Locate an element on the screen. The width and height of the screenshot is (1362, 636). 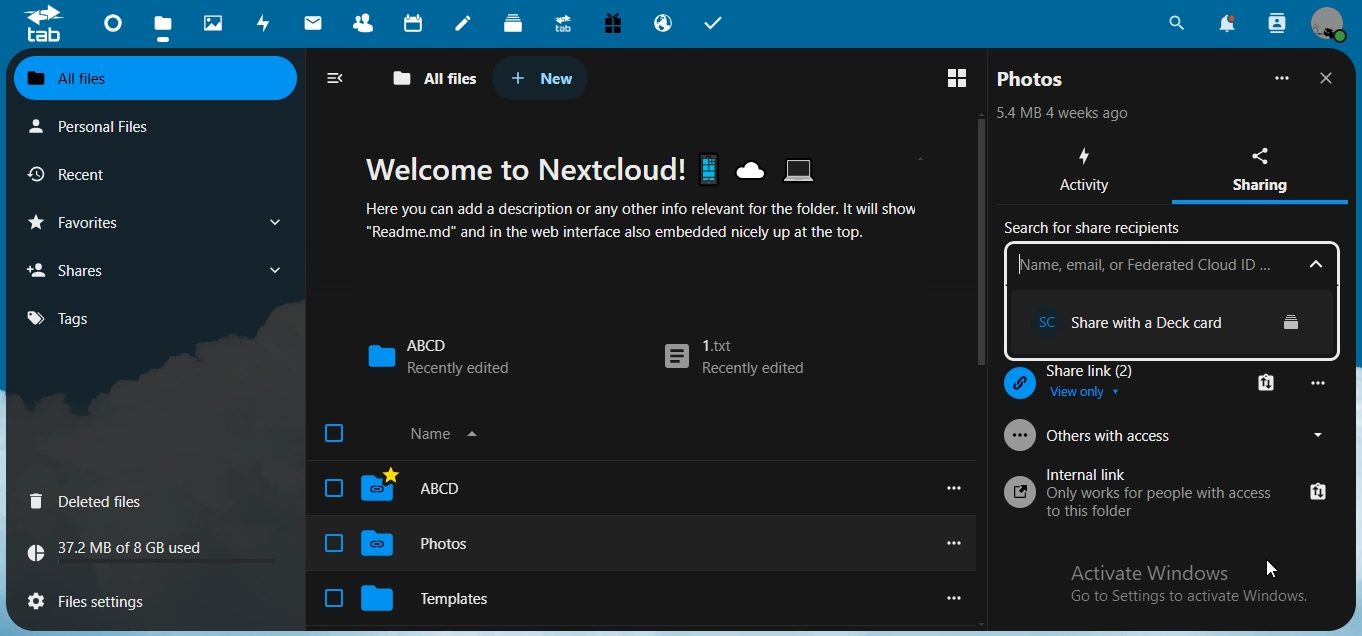
new is located at coordinates (542, 78).